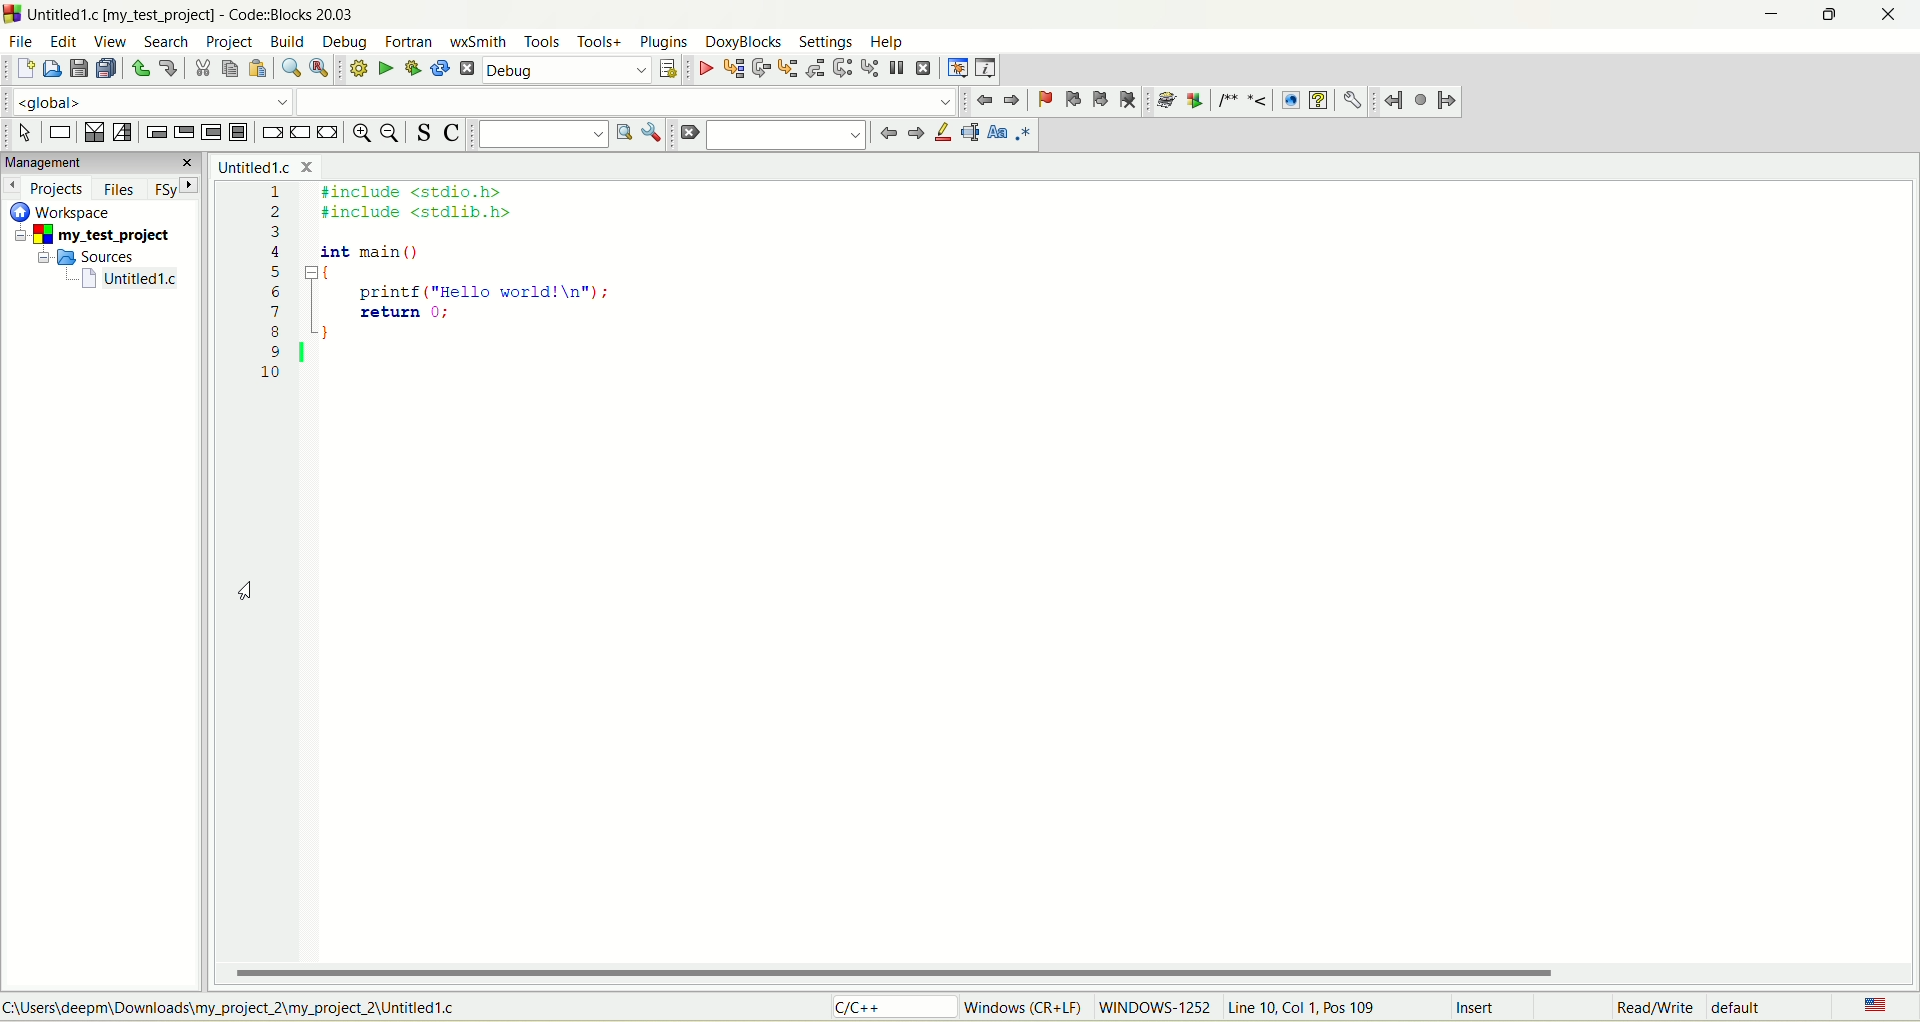  I want to click on return instruction, so click(331, 132).